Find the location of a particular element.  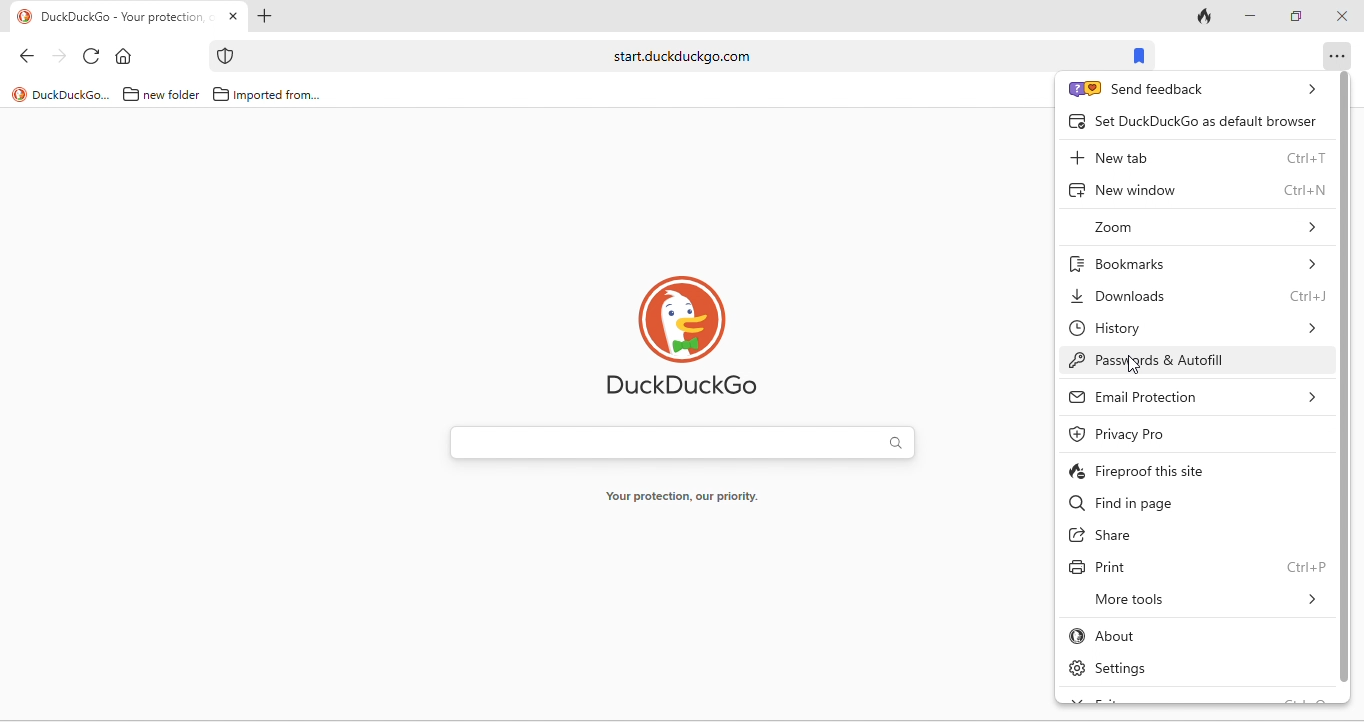

share is located at coordinates (1108, 536).